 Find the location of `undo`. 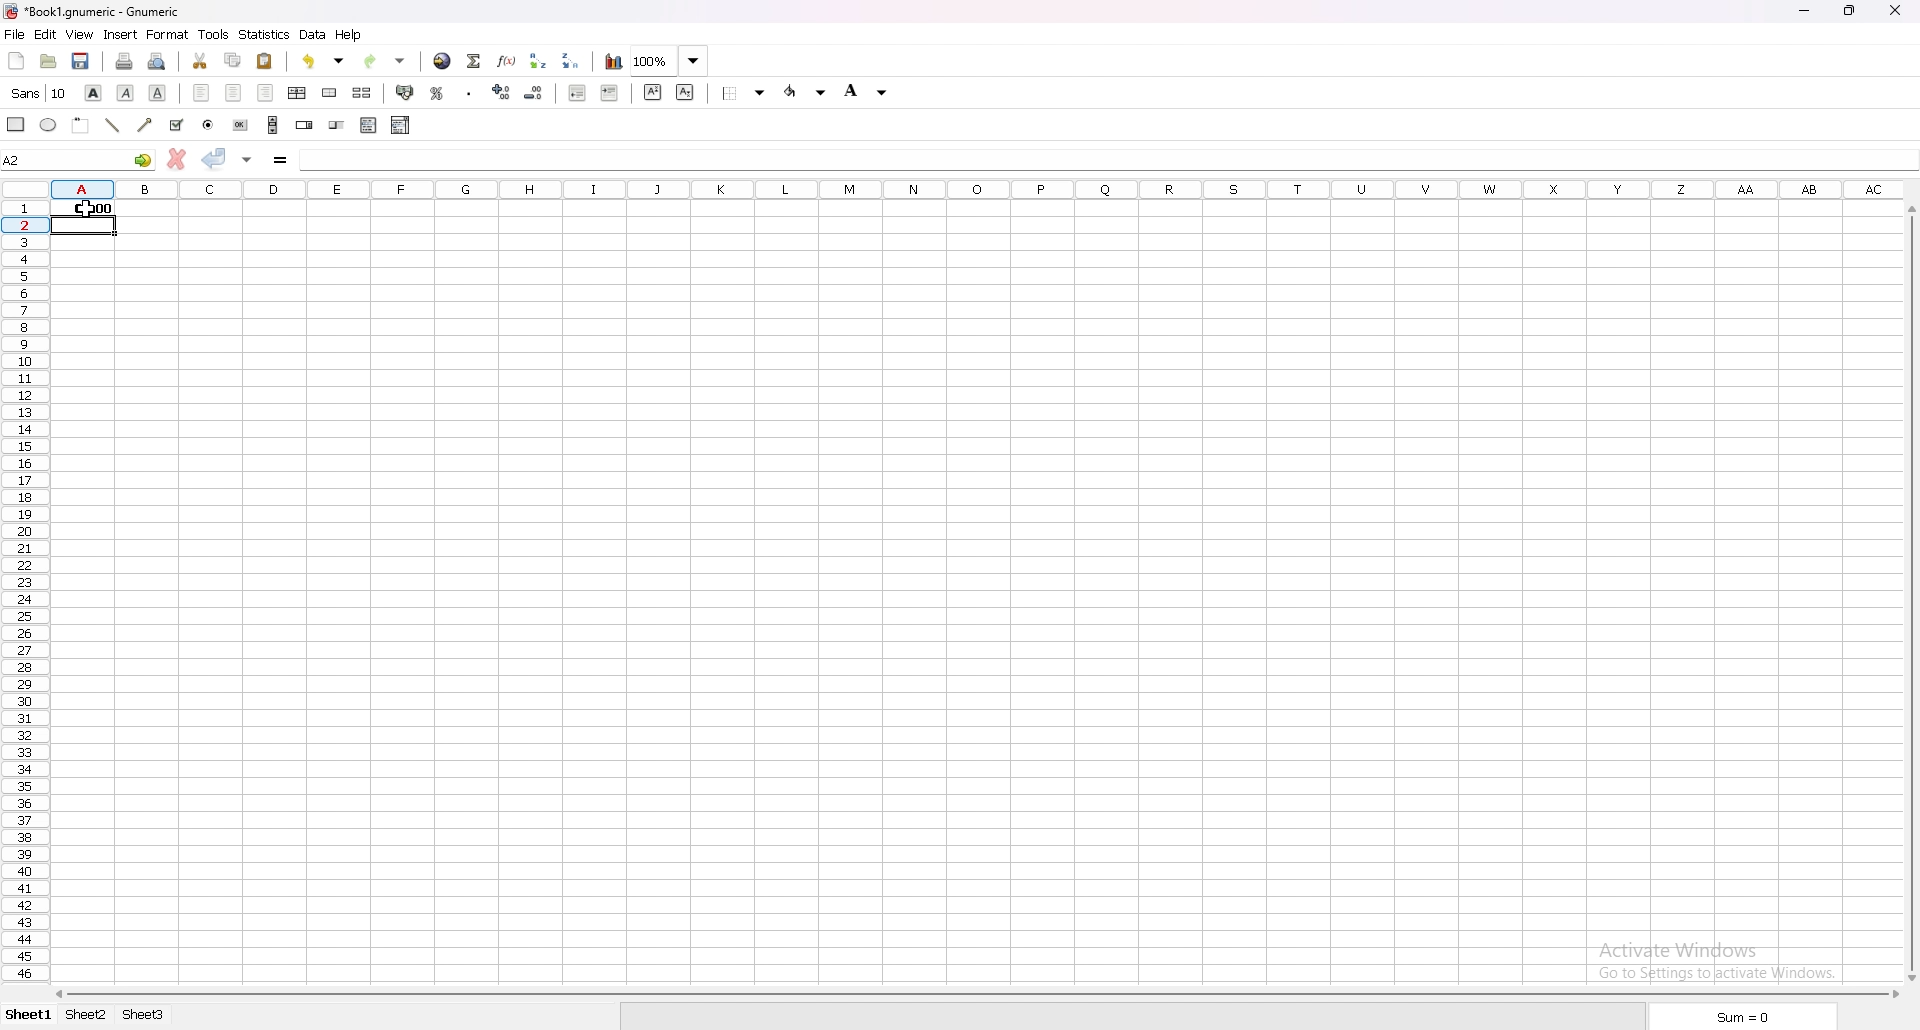

undo is located at coordinates (323, 61).